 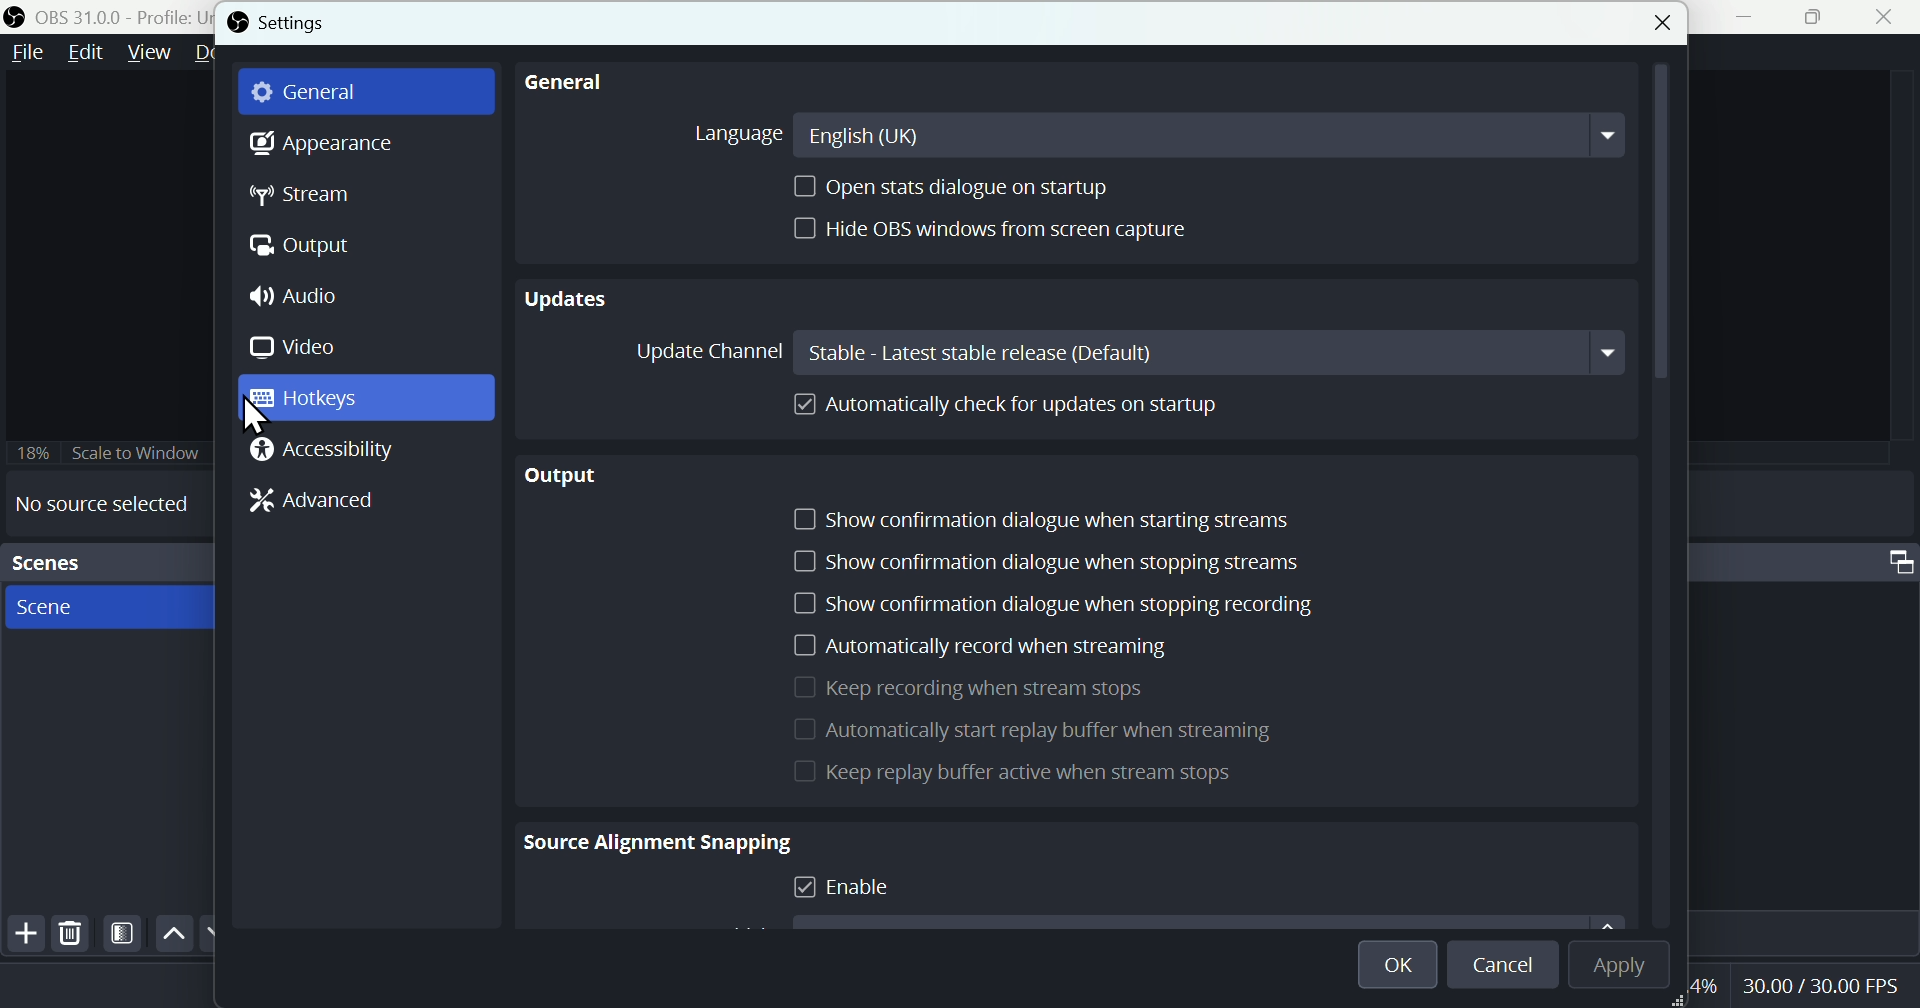 What do you see at coordinates (1753, 17) in the screenshot?
I see `minimise` at bounding box center [1753, 17].